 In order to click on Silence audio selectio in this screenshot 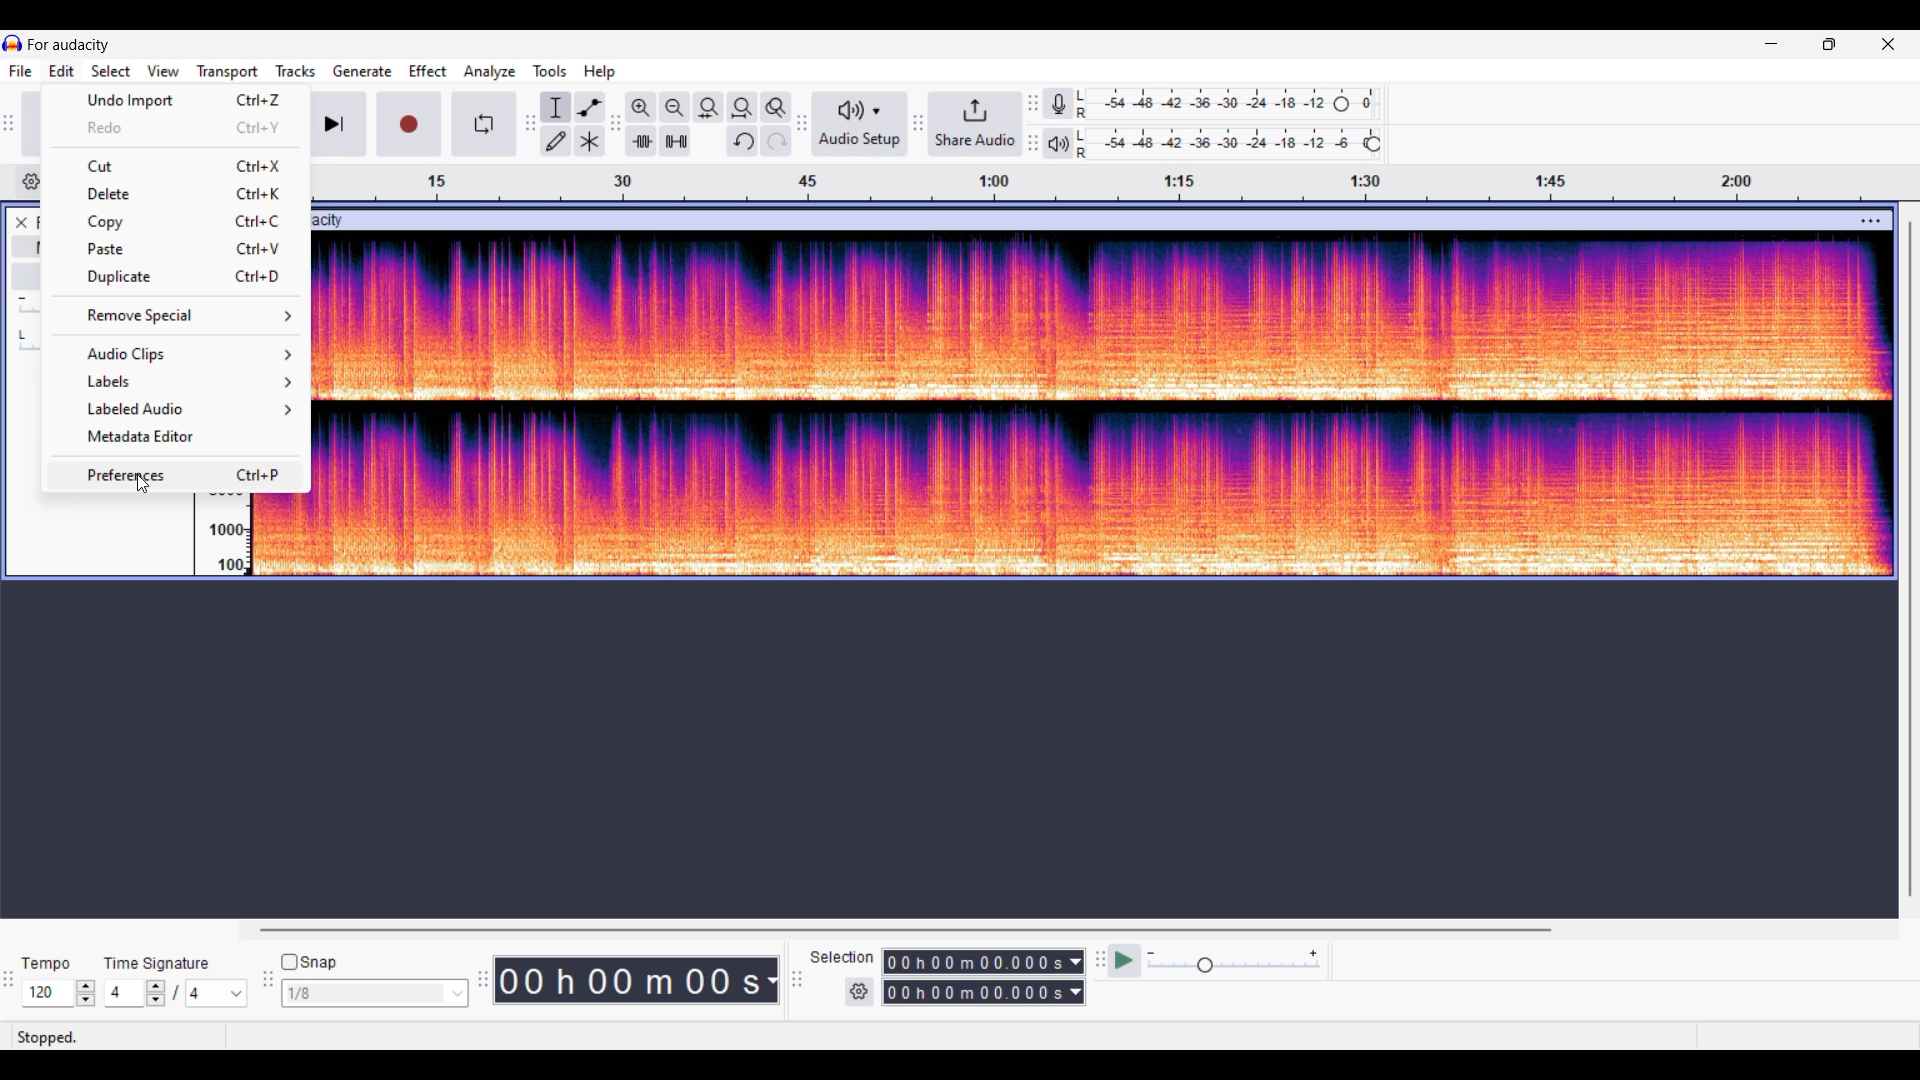, I will do `click(676, 140)`.